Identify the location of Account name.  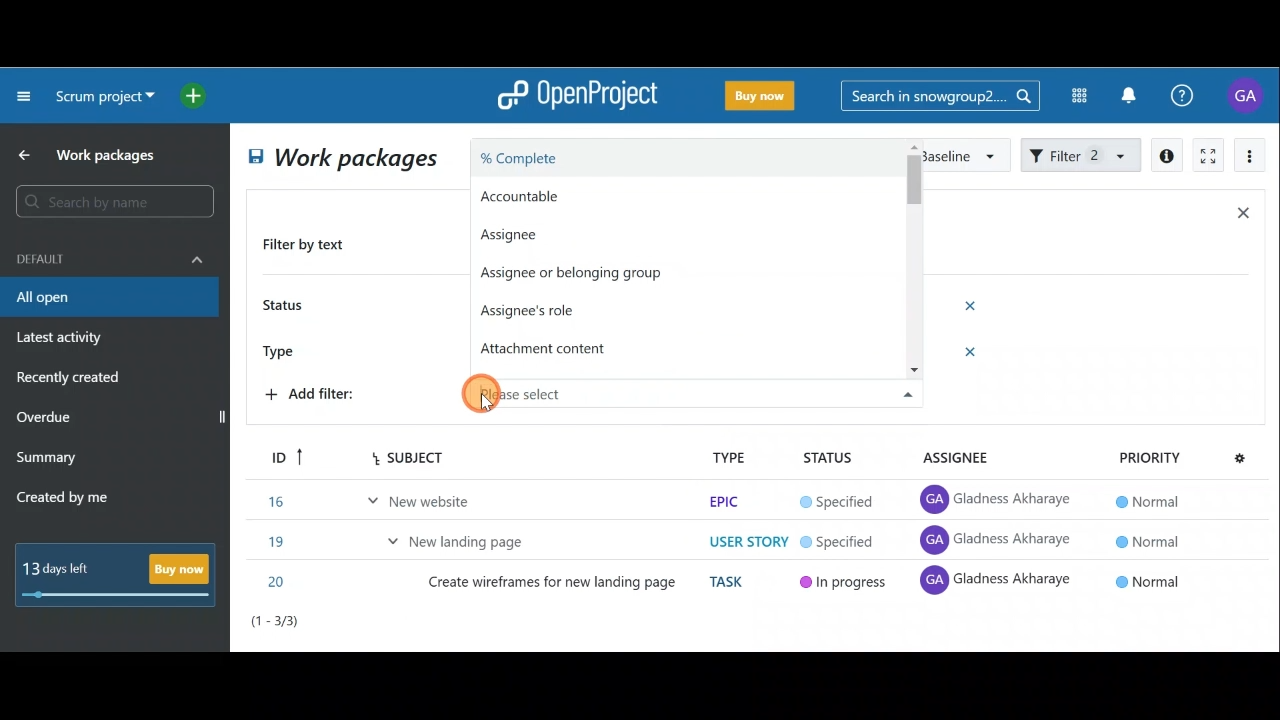
(1248, 95).